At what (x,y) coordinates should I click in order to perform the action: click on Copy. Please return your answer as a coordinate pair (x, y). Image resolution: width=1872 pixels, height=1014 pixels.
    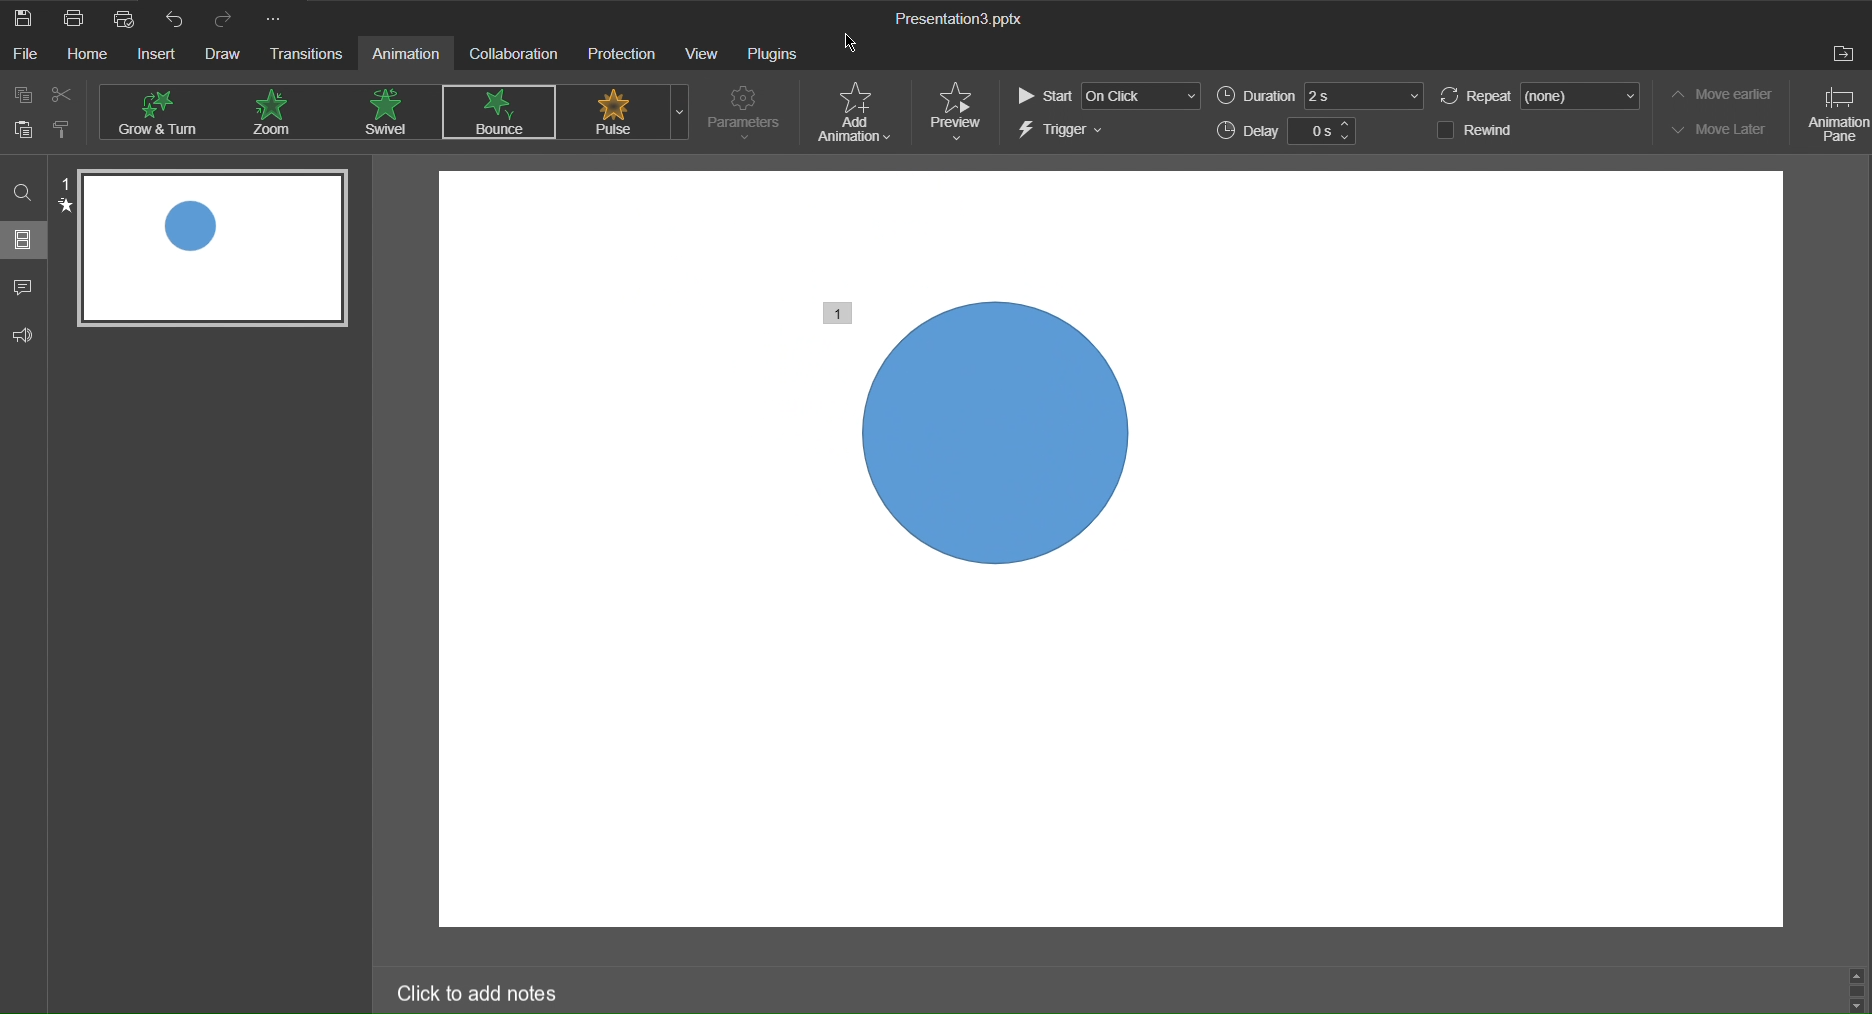
    Looking at the image, I should click on (22, 93).